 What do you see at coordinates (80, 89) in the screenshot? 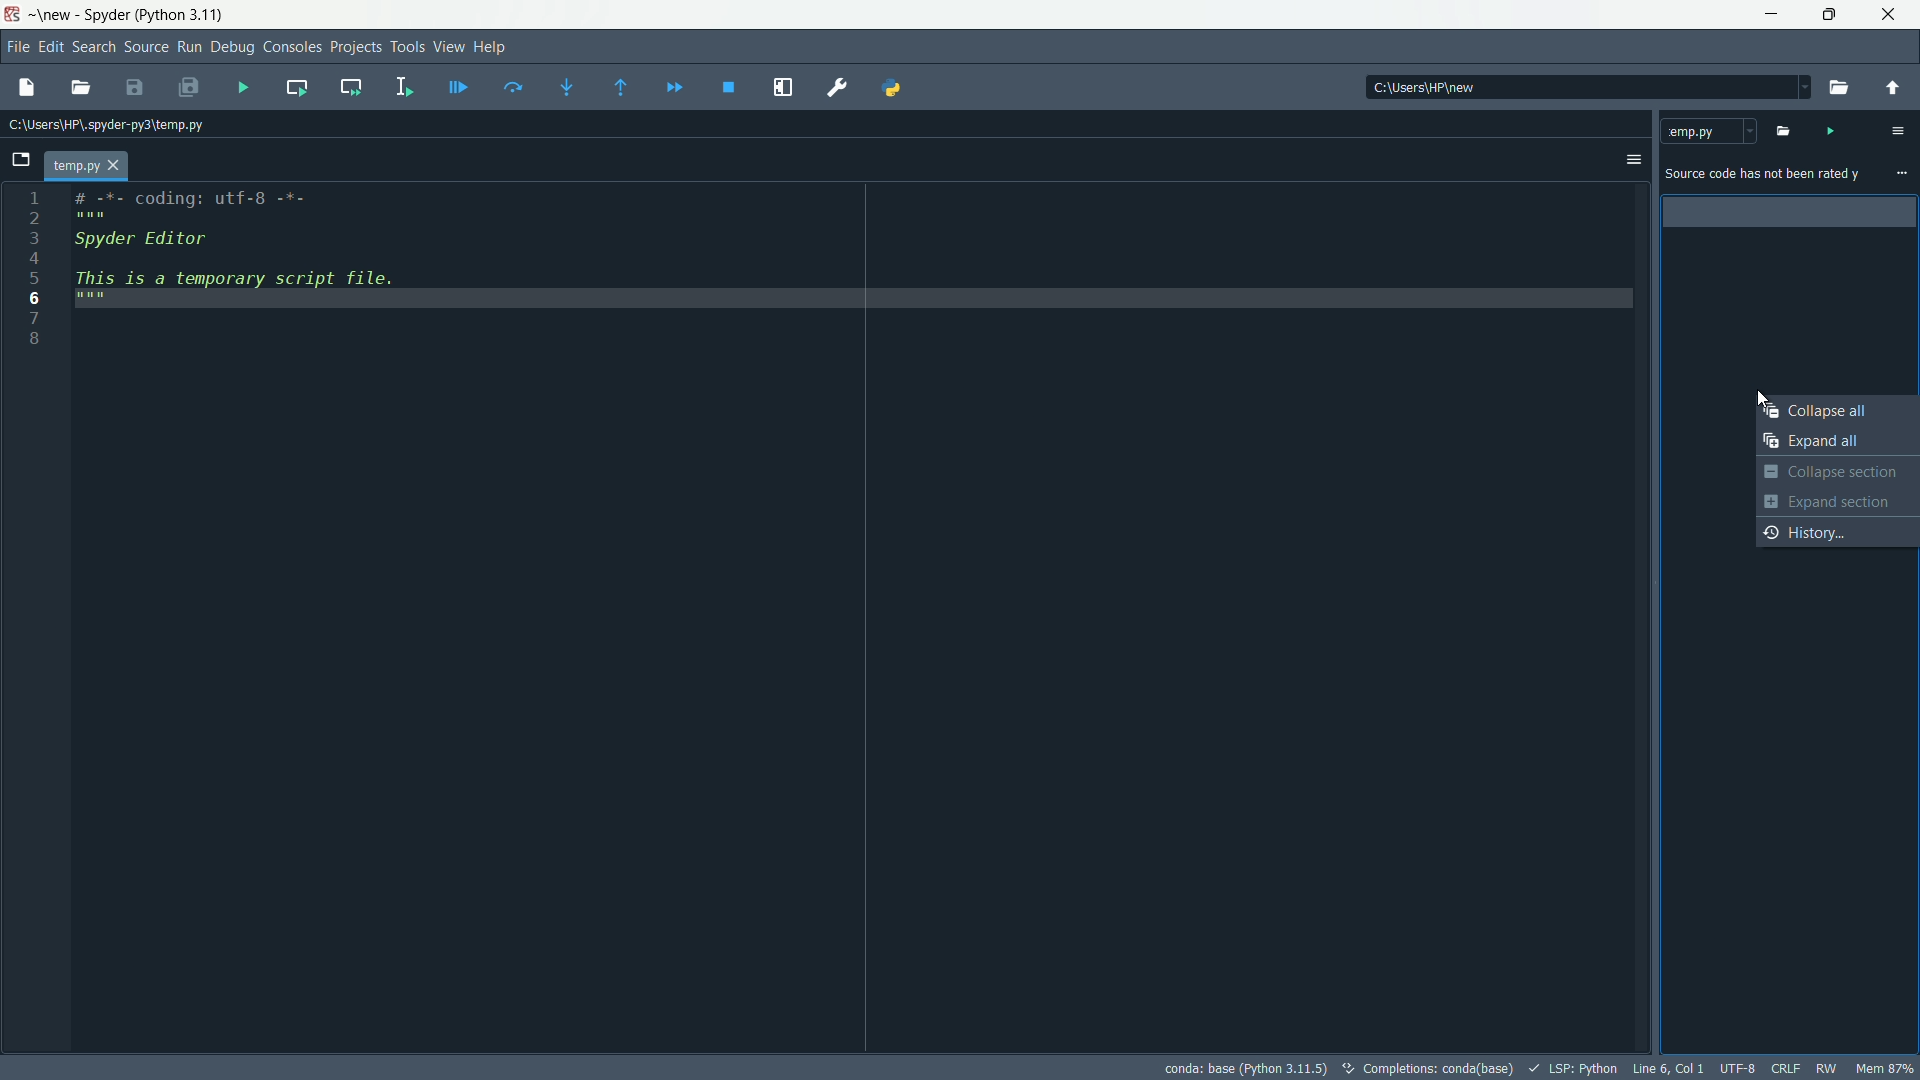
I see `open file` at bounding box center [80, 89].